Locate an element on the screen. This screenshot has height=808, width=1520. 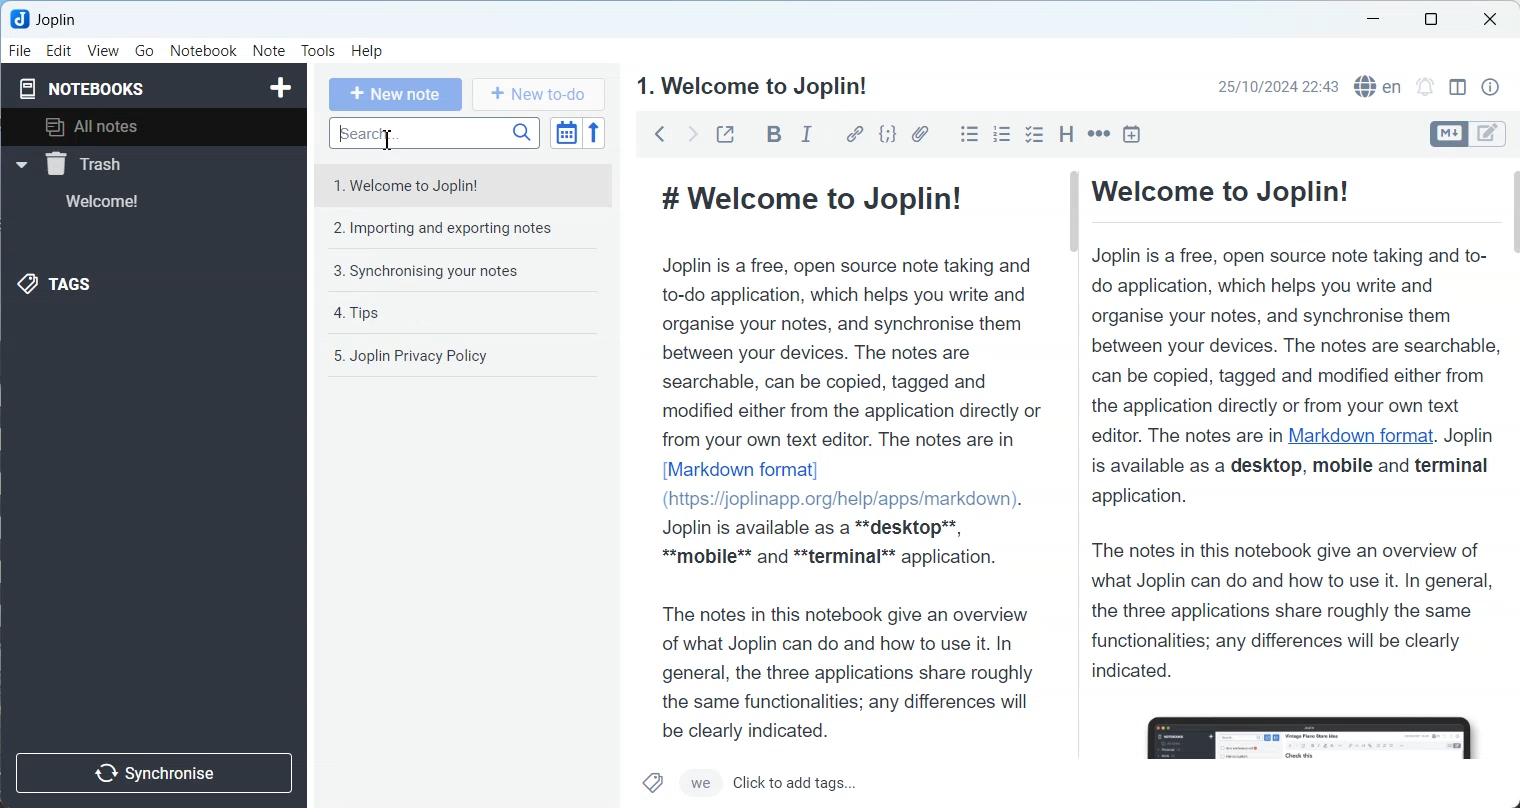
Welcome to Joplin!Joplin is a free, open source note taking and to-do application, which helps you write andorganise your notes, and synchronise thembetween your devices. The notes are searchable,can be copied, tagged and modified either fromthe application directly or from your own texteditor. The notes are in Markdown format. Joplinis available as a desktop, mobile and terminalapplication.The notes in this notebook give an overview ofwhat Joplin can do and how to use it. In general,the three applications share roughly the samefunctionalities; any differences will be clearly indicated. is located at coordinates (1293, 464).